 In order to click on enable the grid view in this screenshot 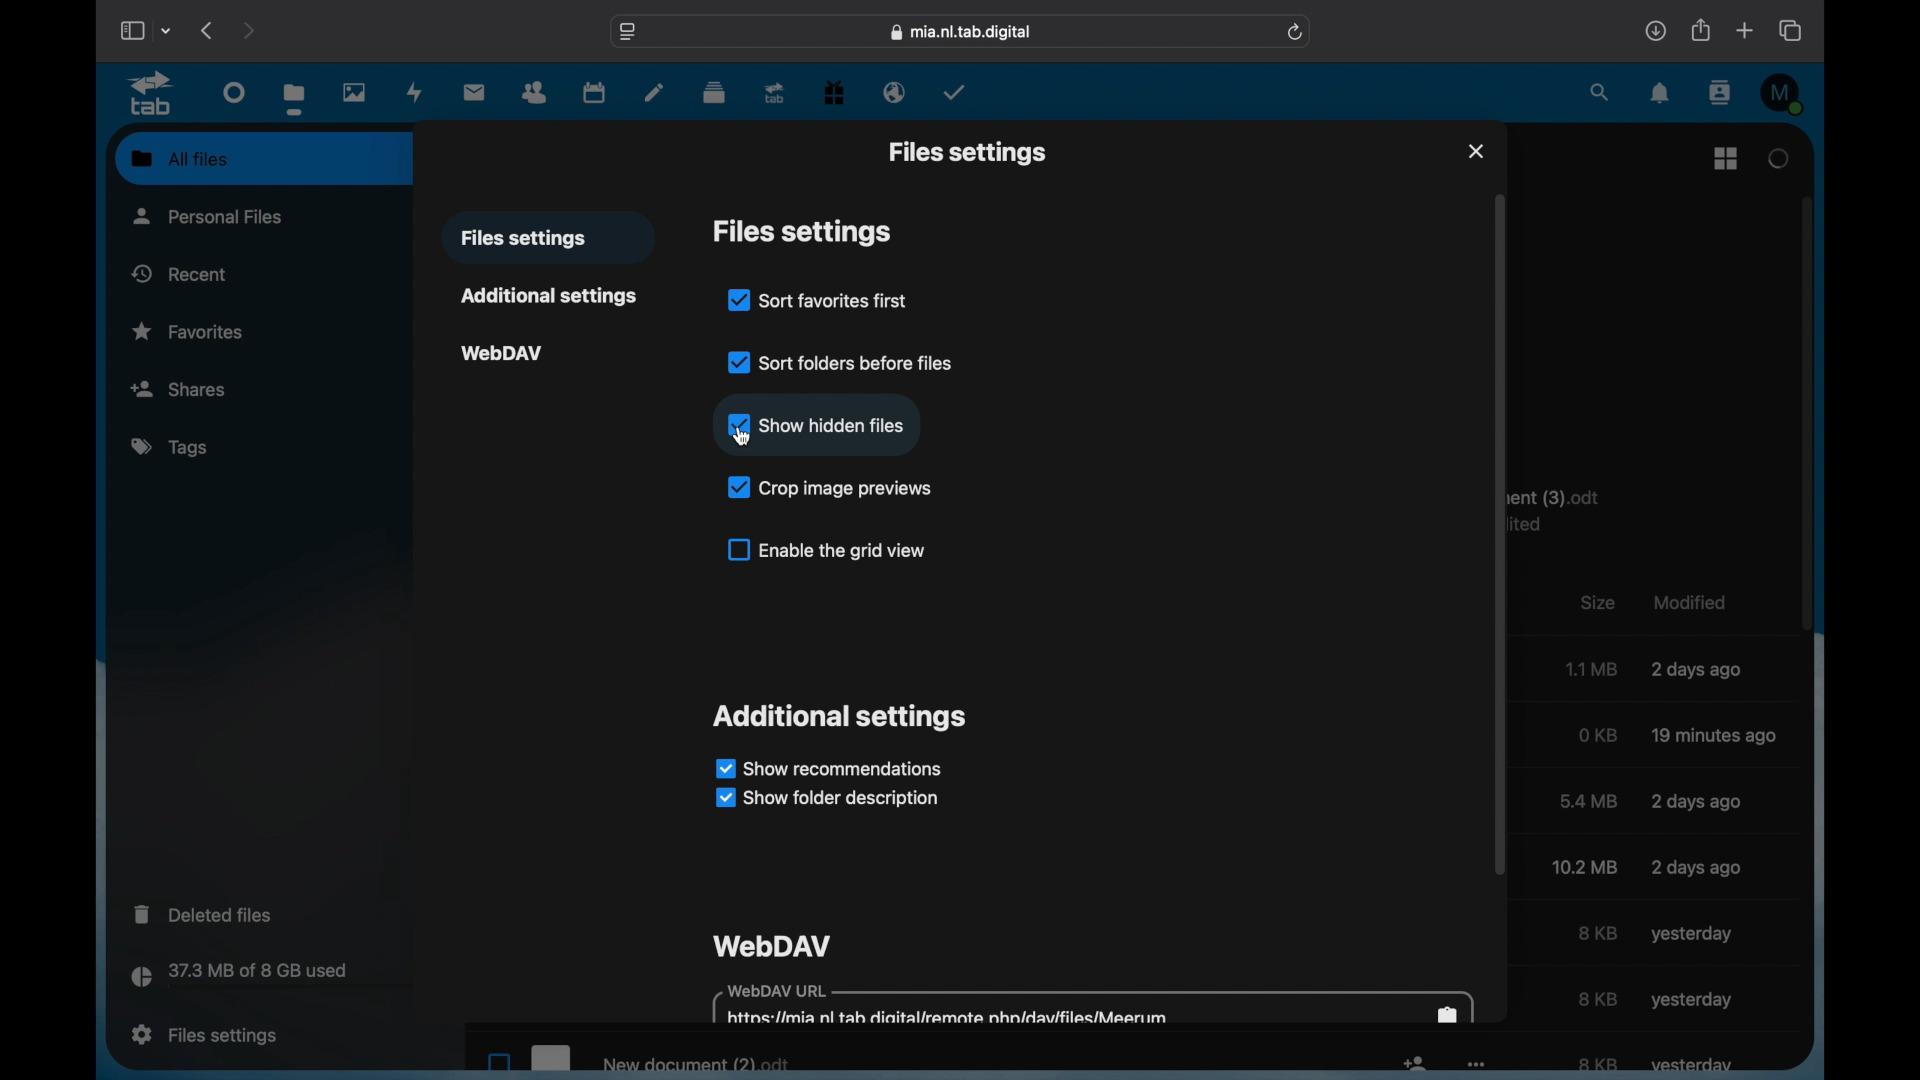, I will do `click(827, 550)`.